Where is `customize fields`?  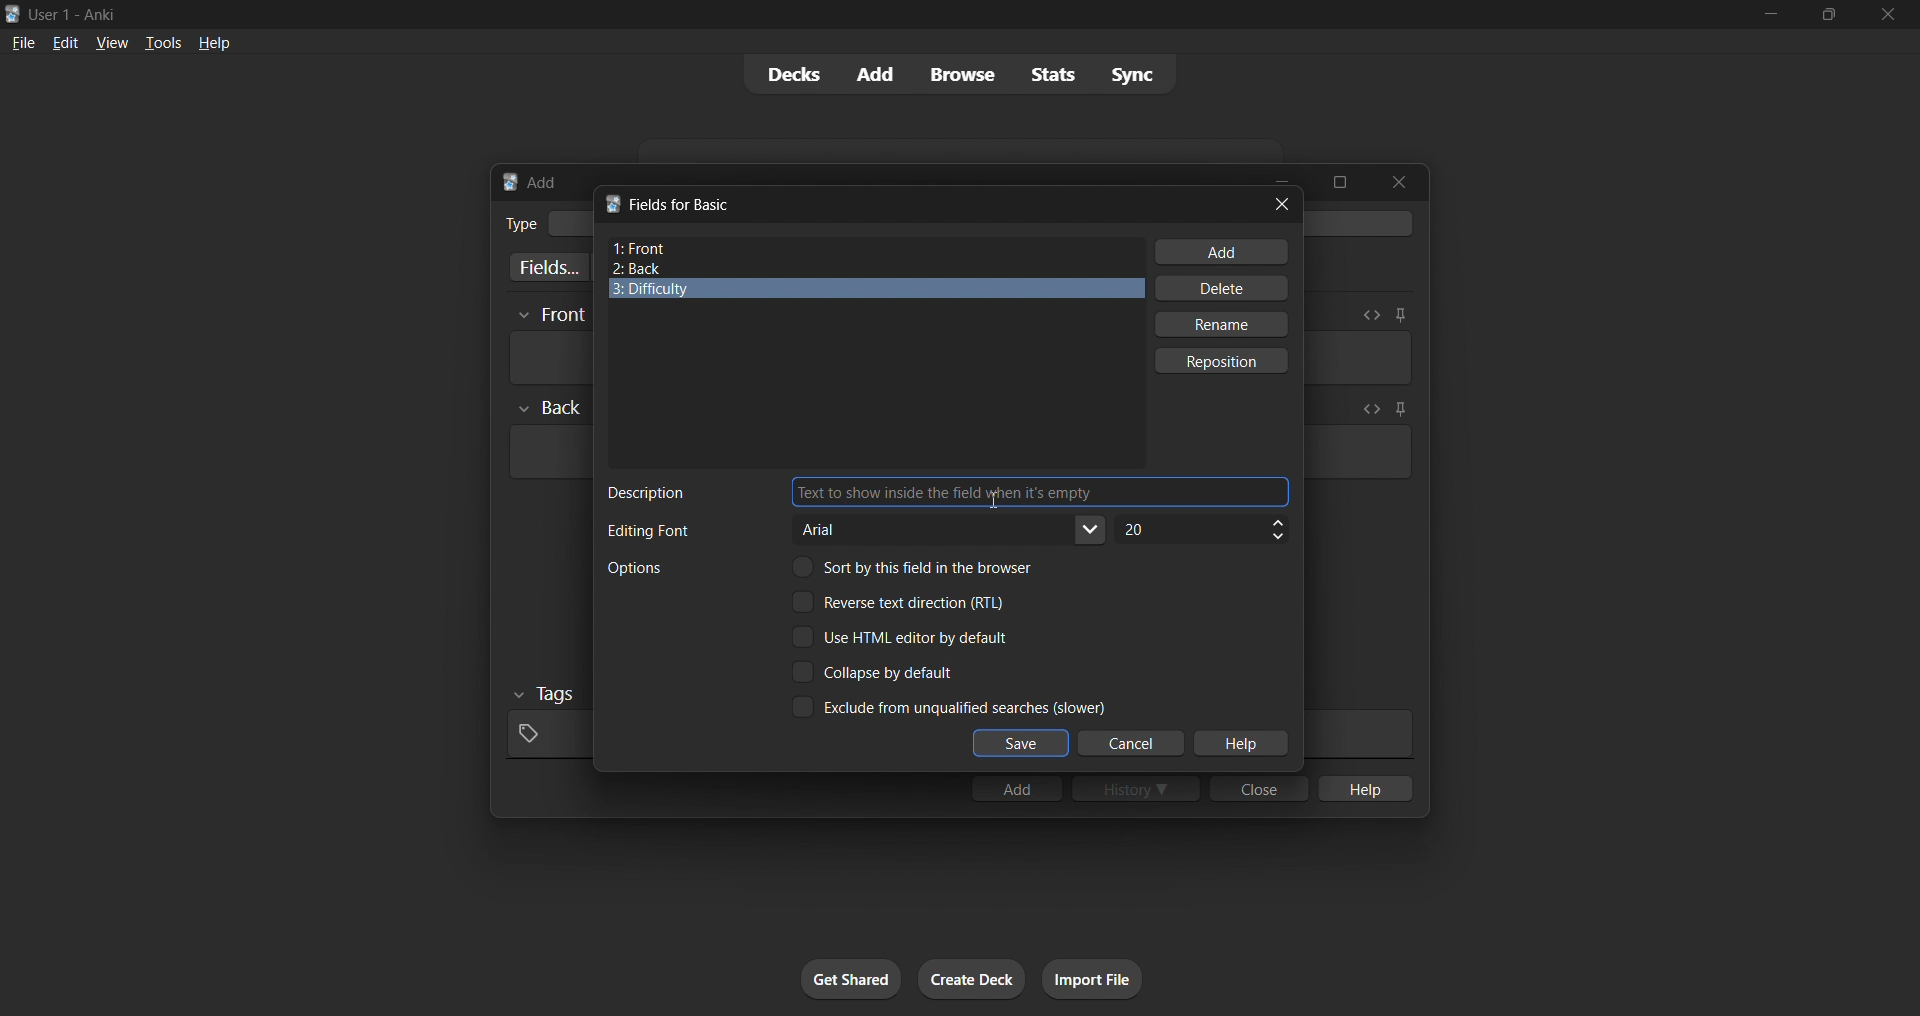 customize fields is located at coordinates (545, 267).